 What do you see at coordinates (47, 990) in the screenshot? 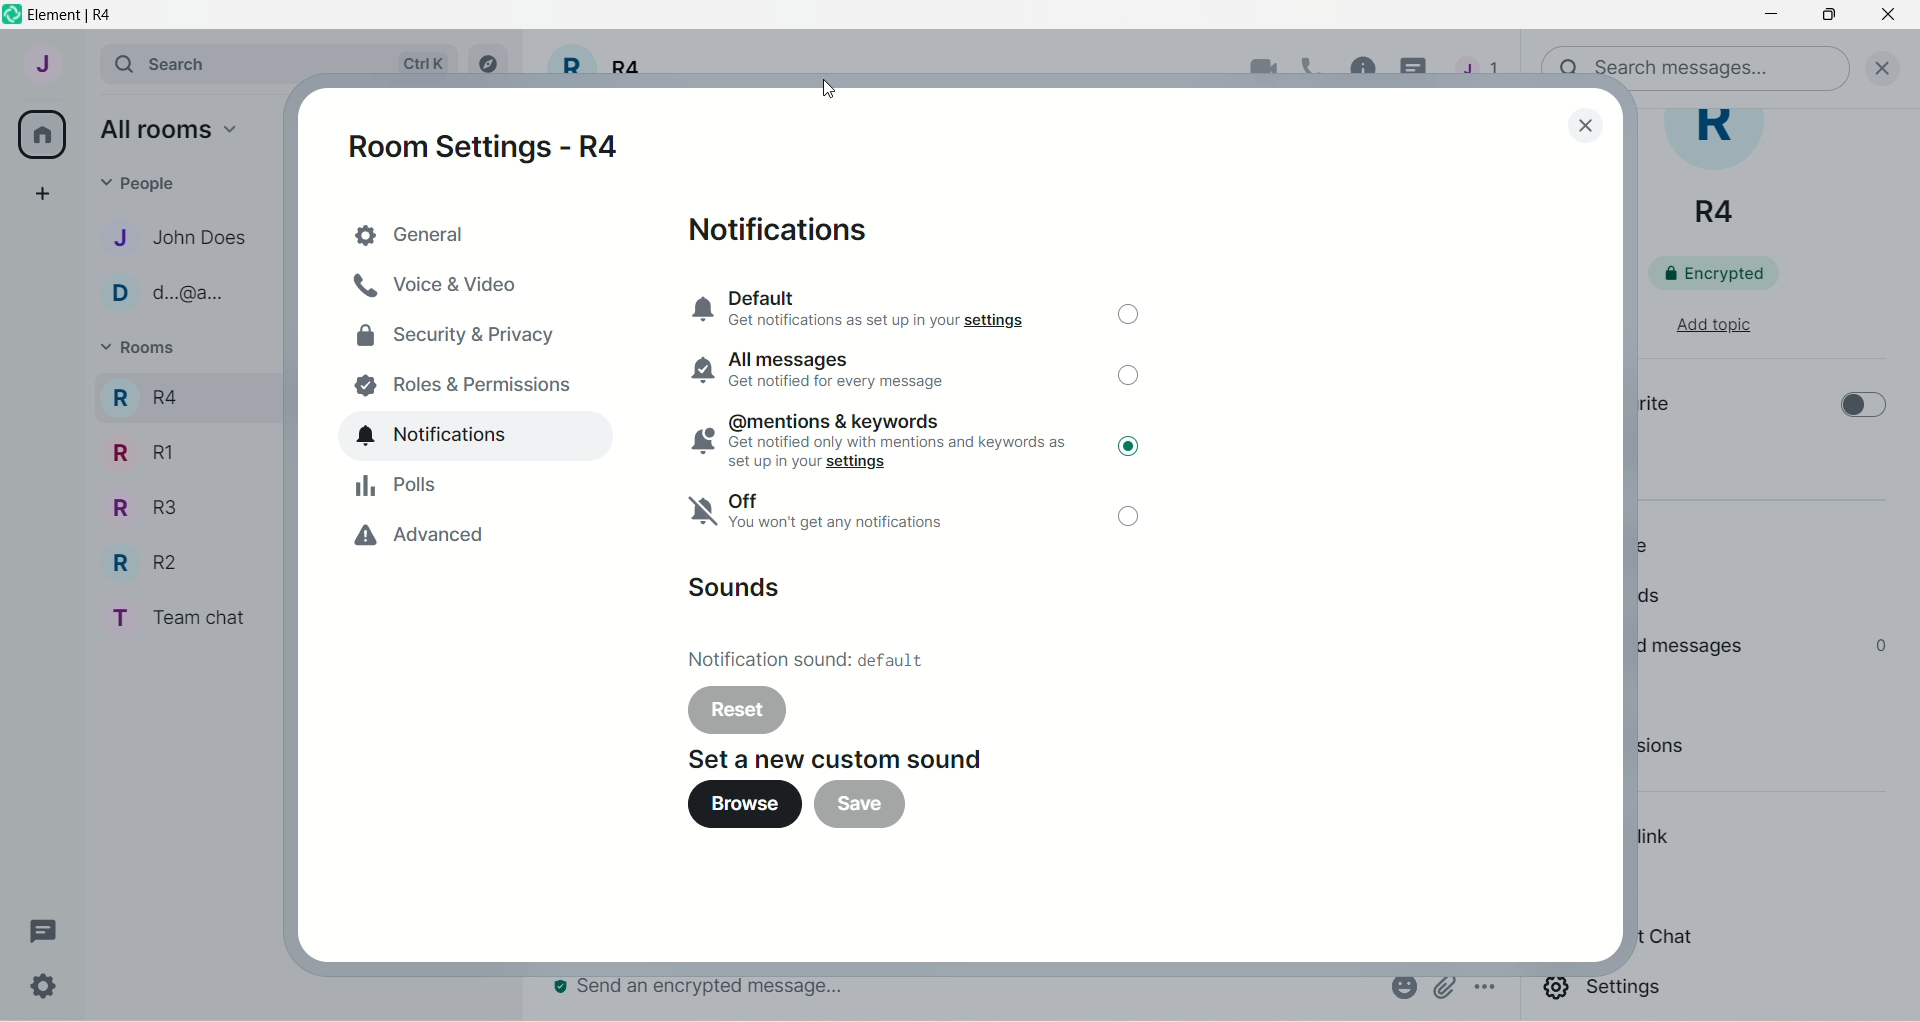
I see `settings` at bounding box center [47, 990].